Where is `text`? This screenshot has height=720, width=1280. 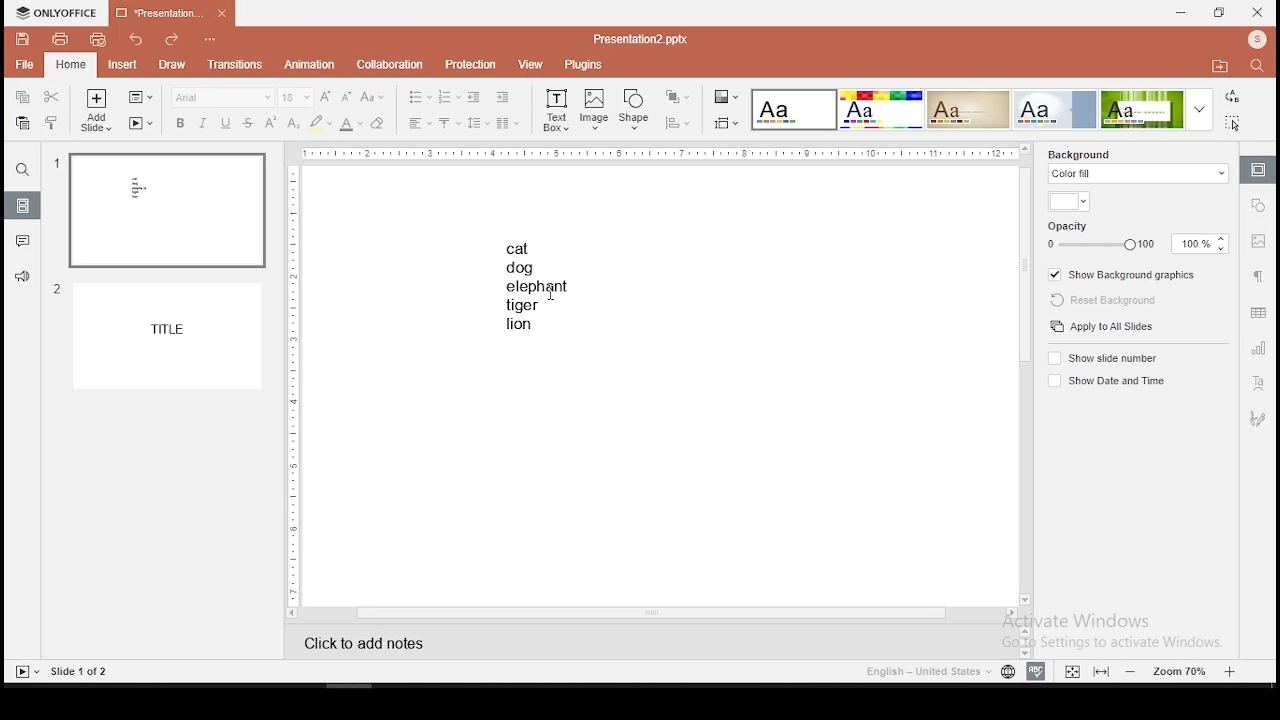
text is located at coordinates (545, 286).